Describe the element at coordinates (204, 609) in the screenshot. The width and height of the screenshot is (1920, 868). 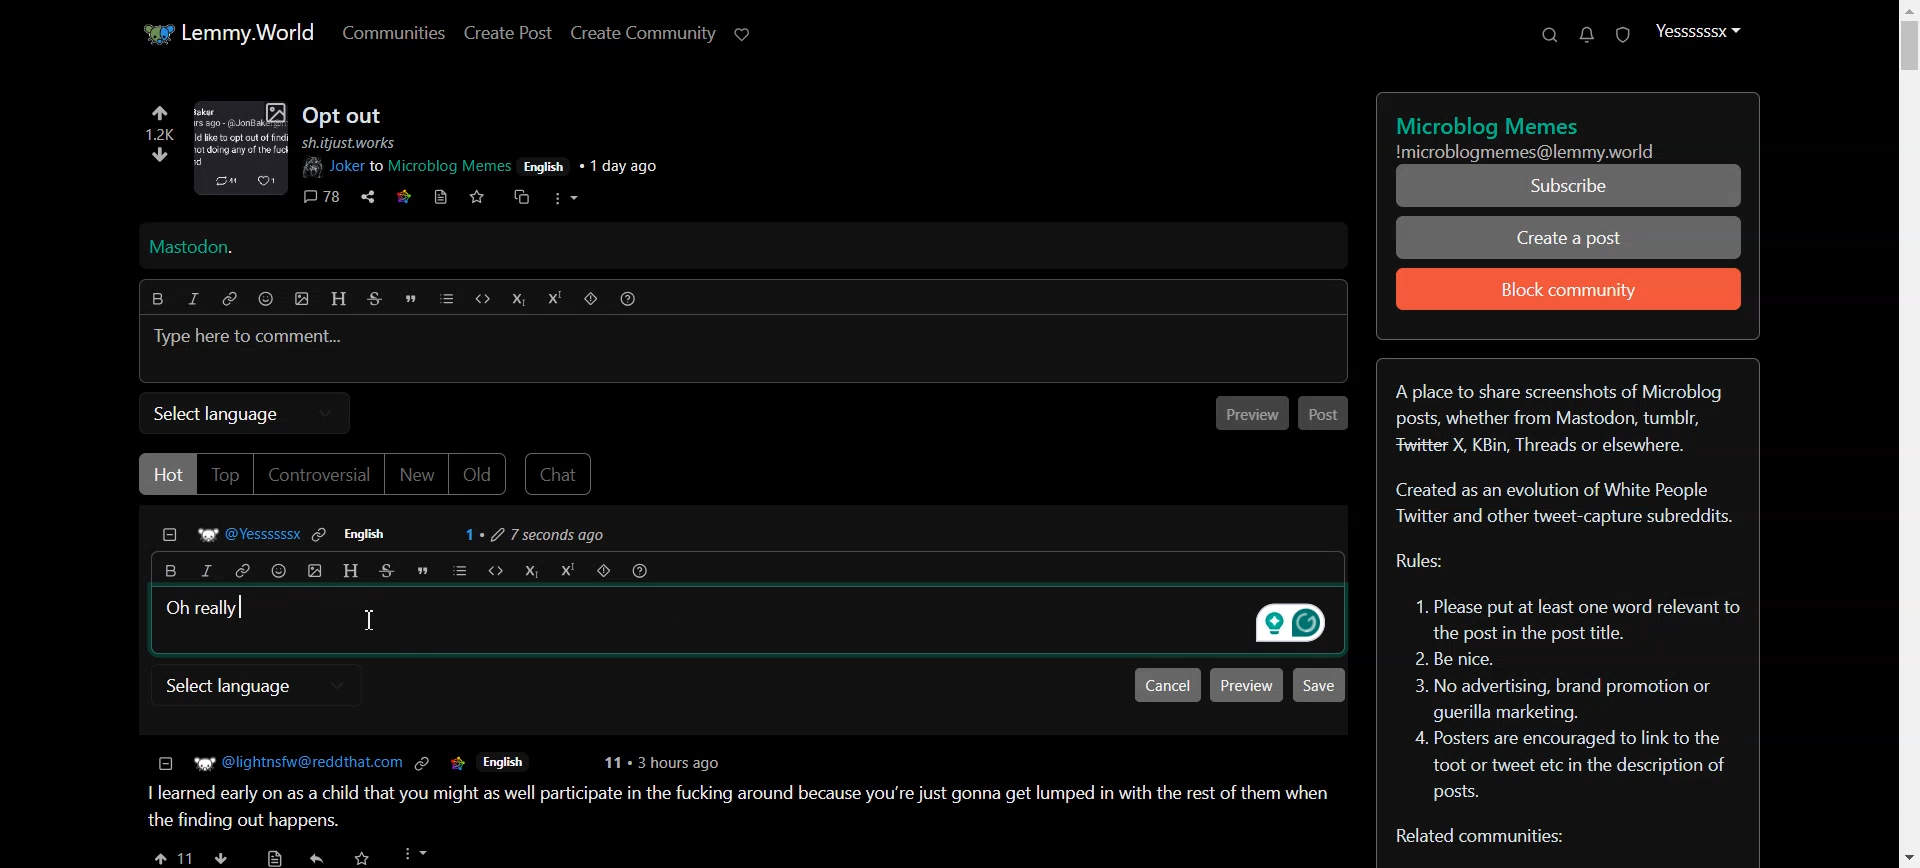
I see `Text` at that location.